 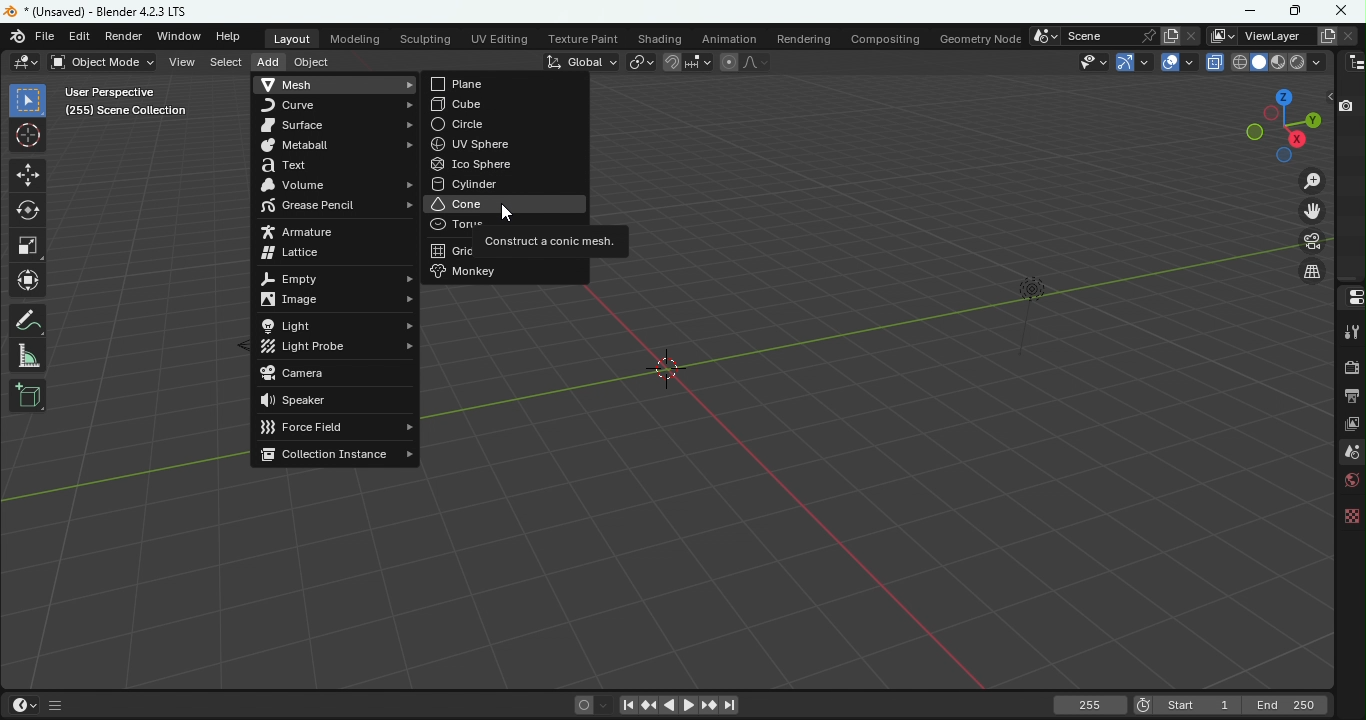 What do you see at coordinates (58, 706) in the screenshot?
I see `GUI show/hide` at bounding box center [58, 706].